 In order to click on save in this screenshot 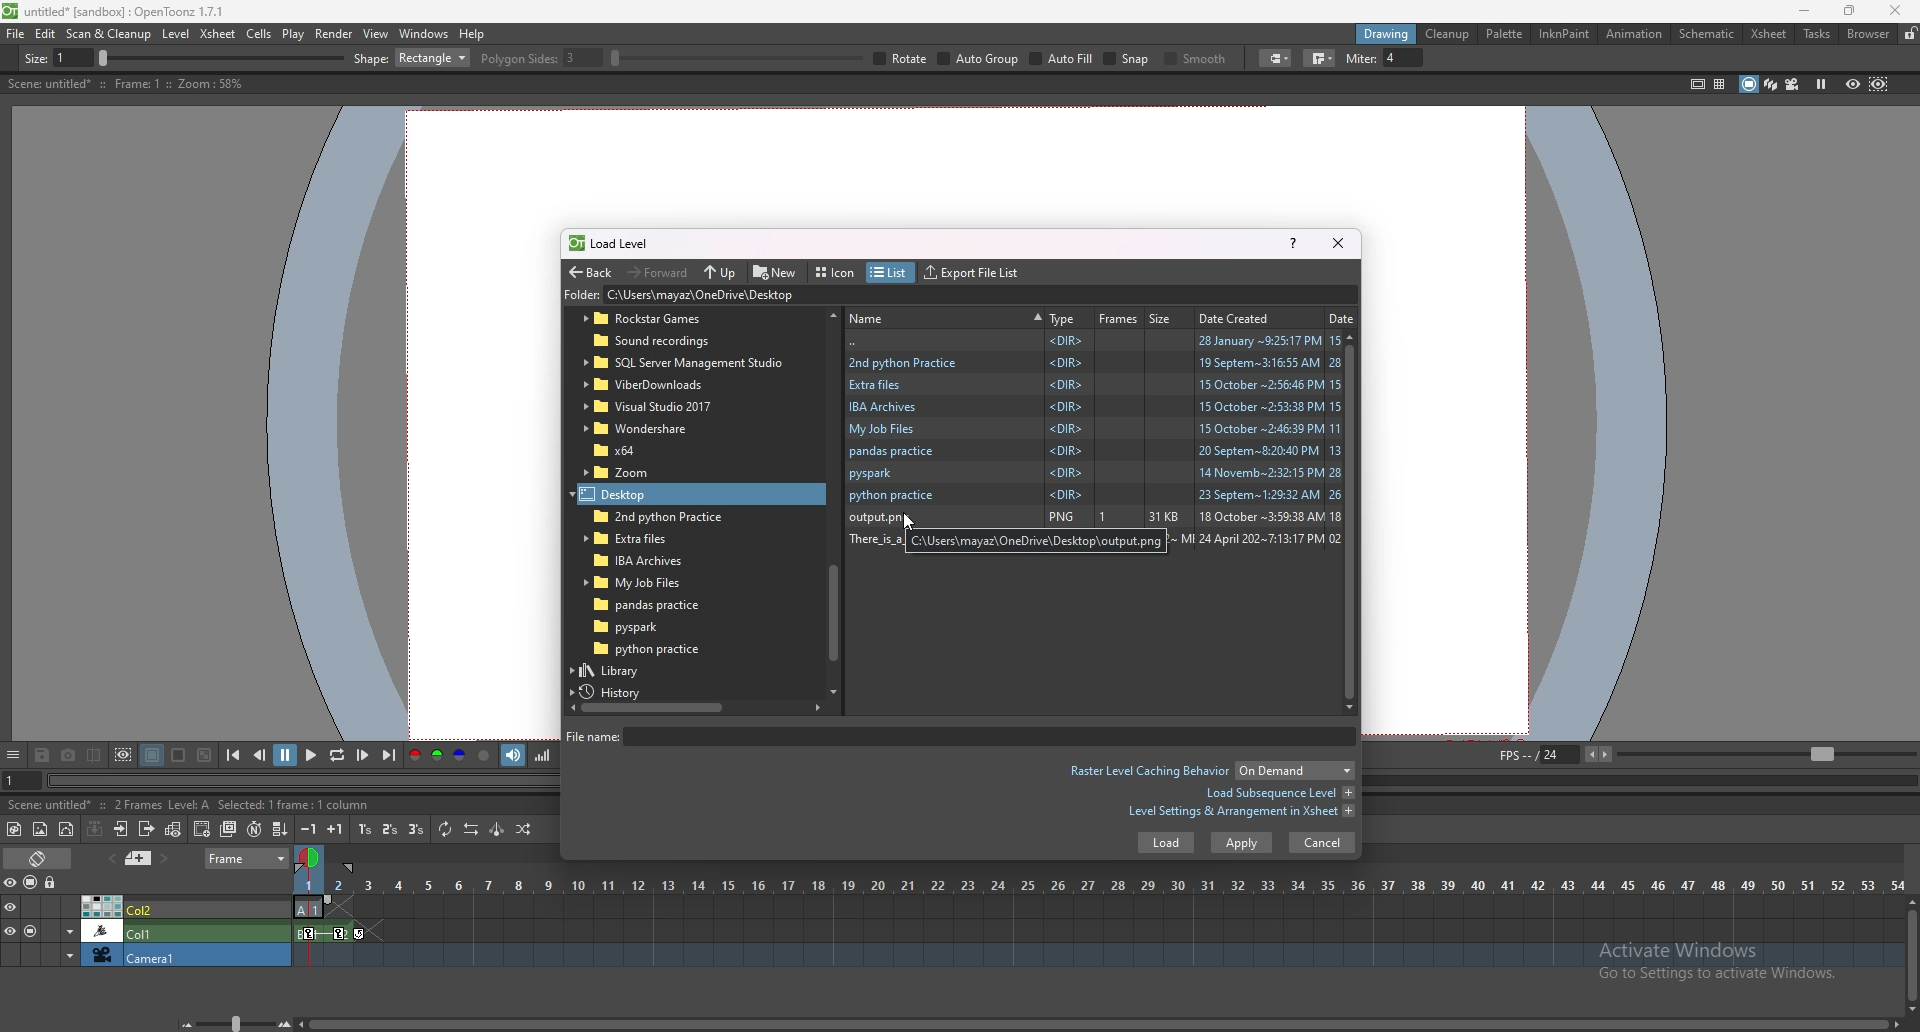, I will do `click(42, 757)`.